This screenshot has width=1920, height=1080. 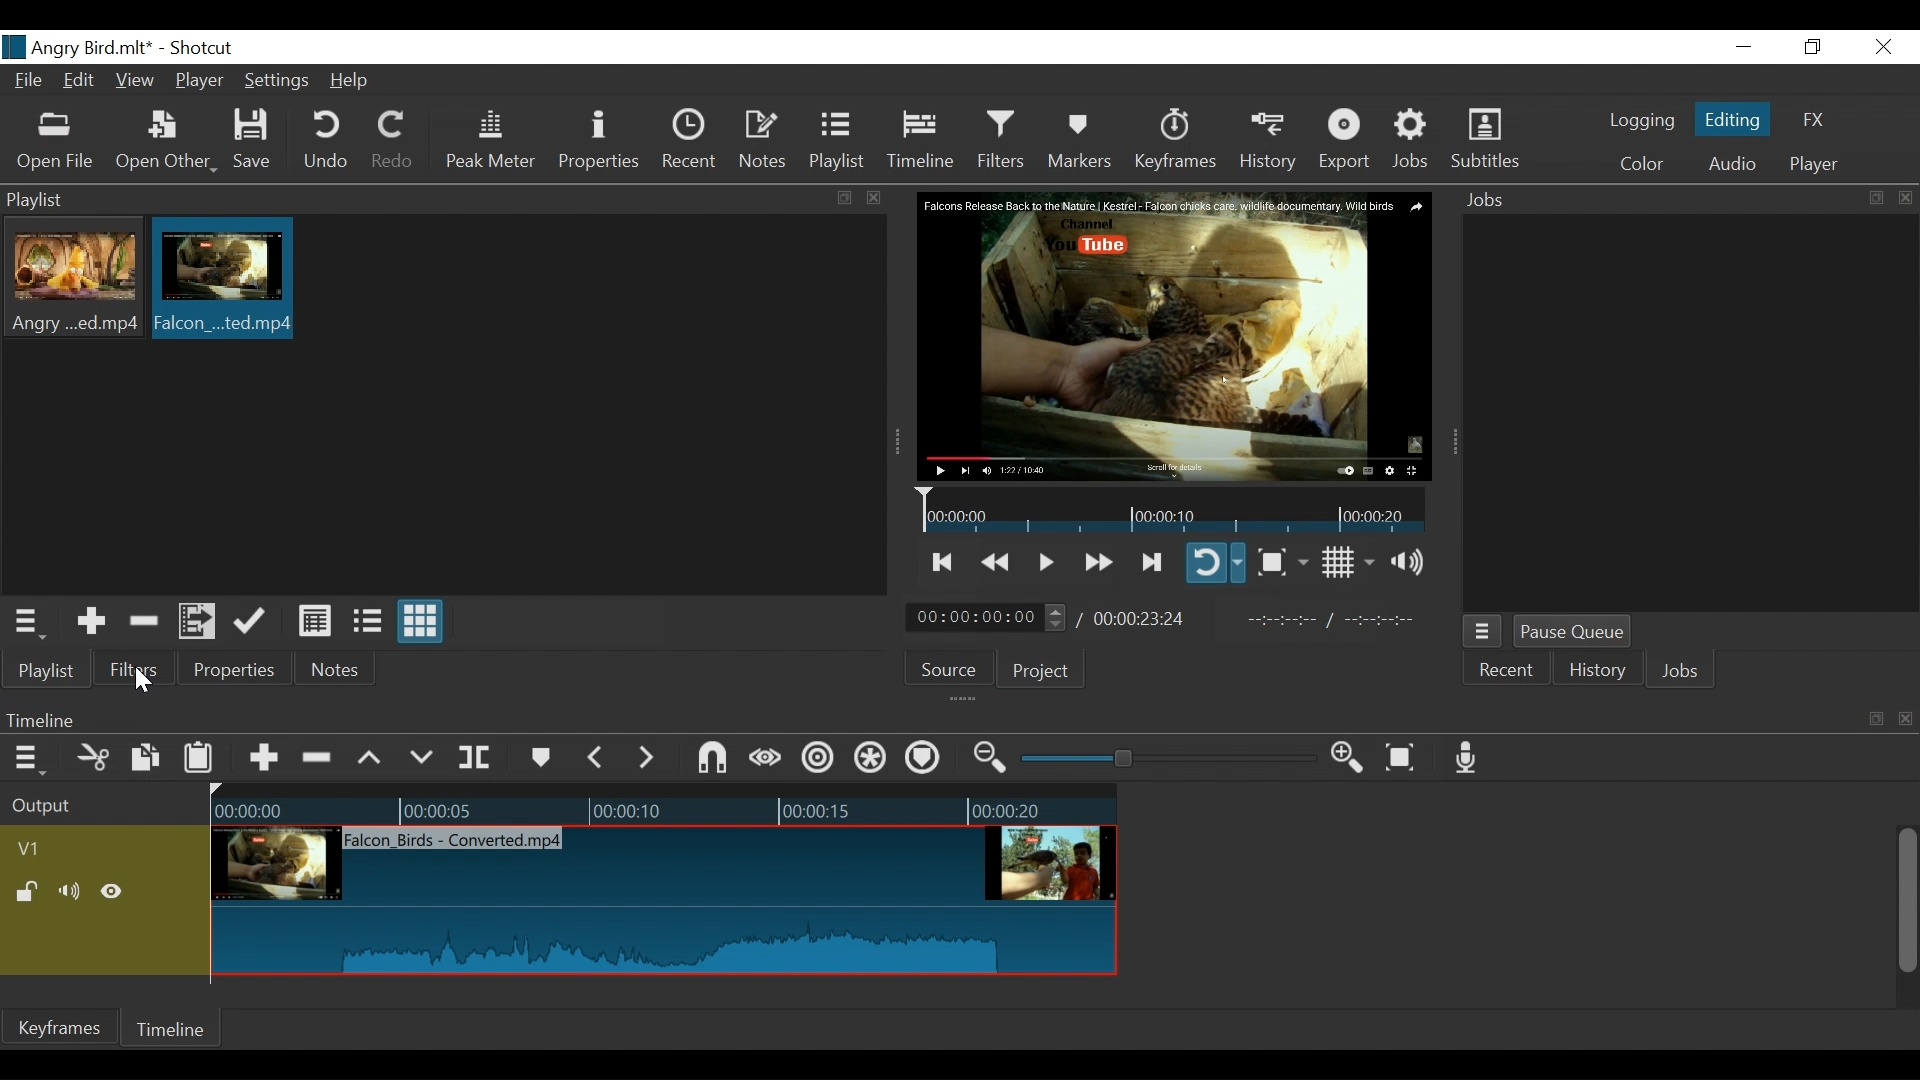 What do you see at coordinates (73, 893) in the screenshot?
I see `Mute` at bounding box center [73, 893].